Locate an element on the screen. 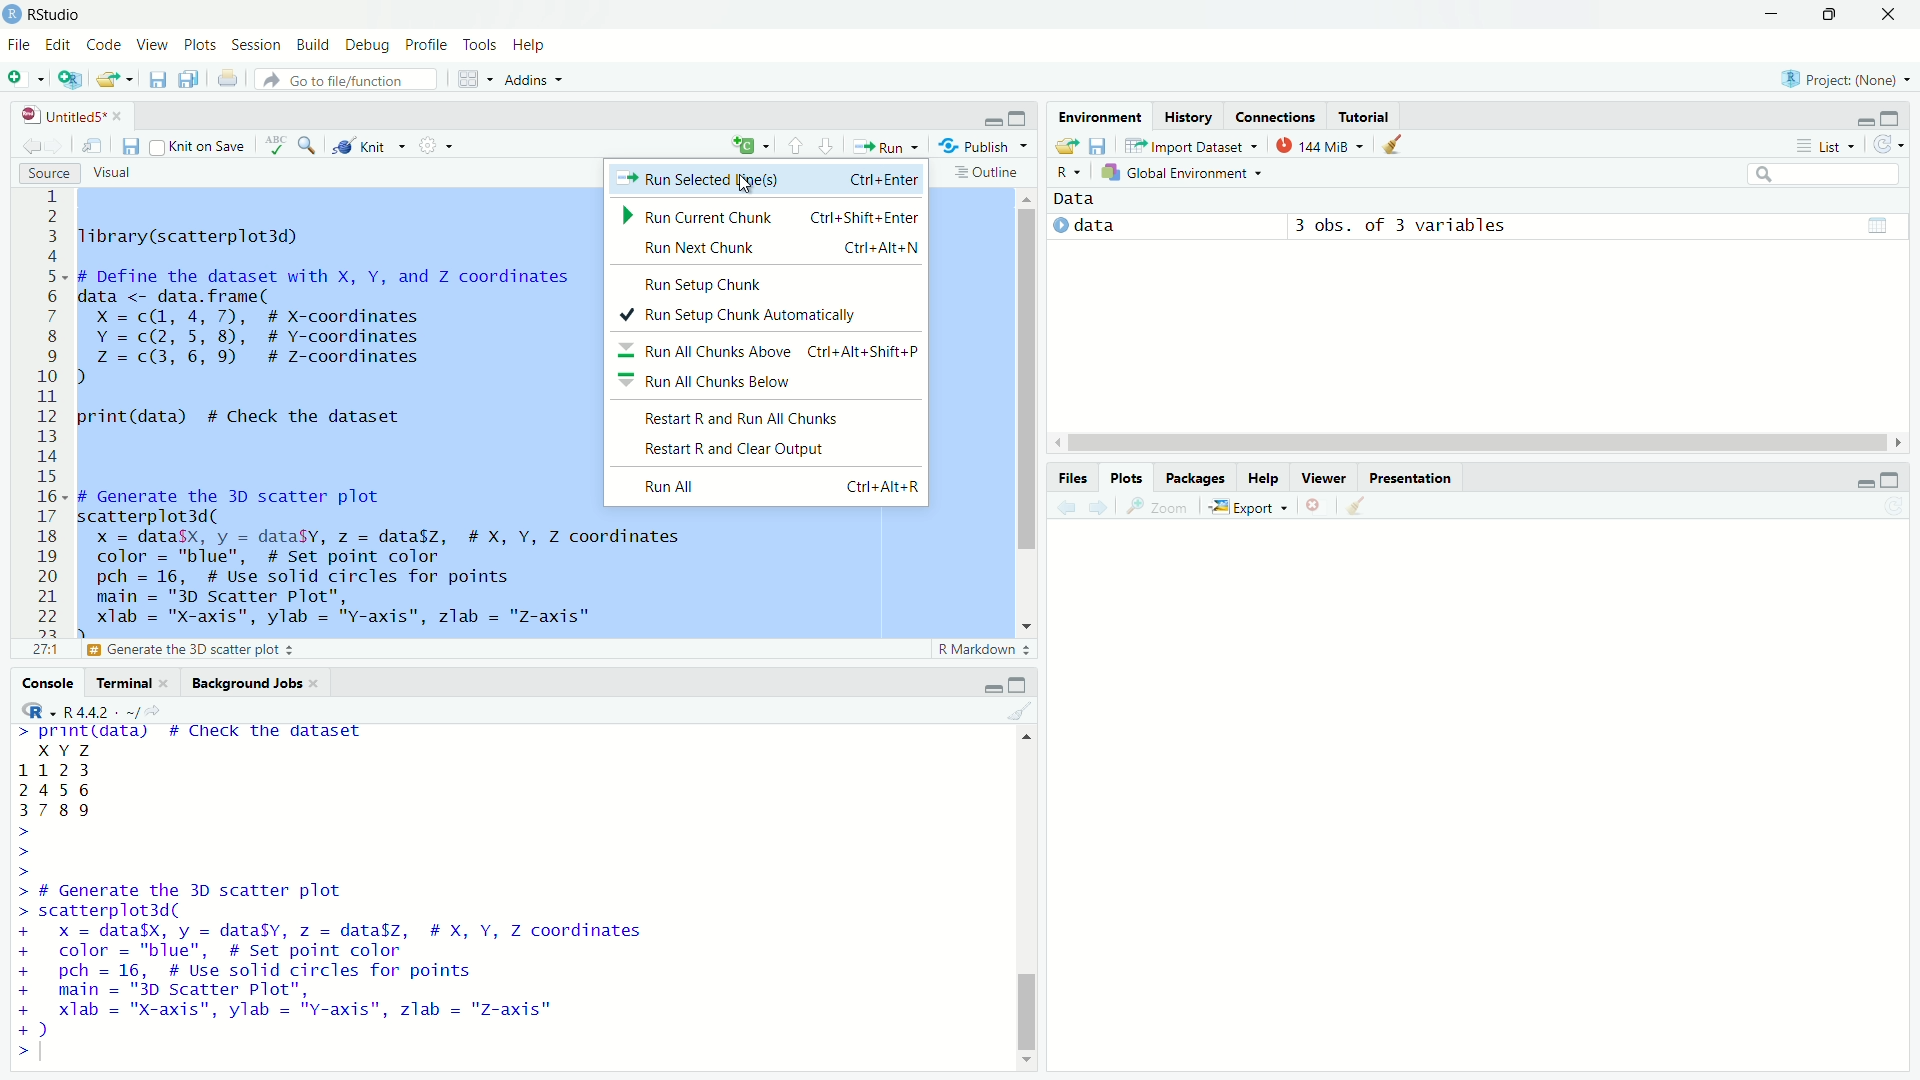  go to next section/chunk is located at coordinates (829, 150).